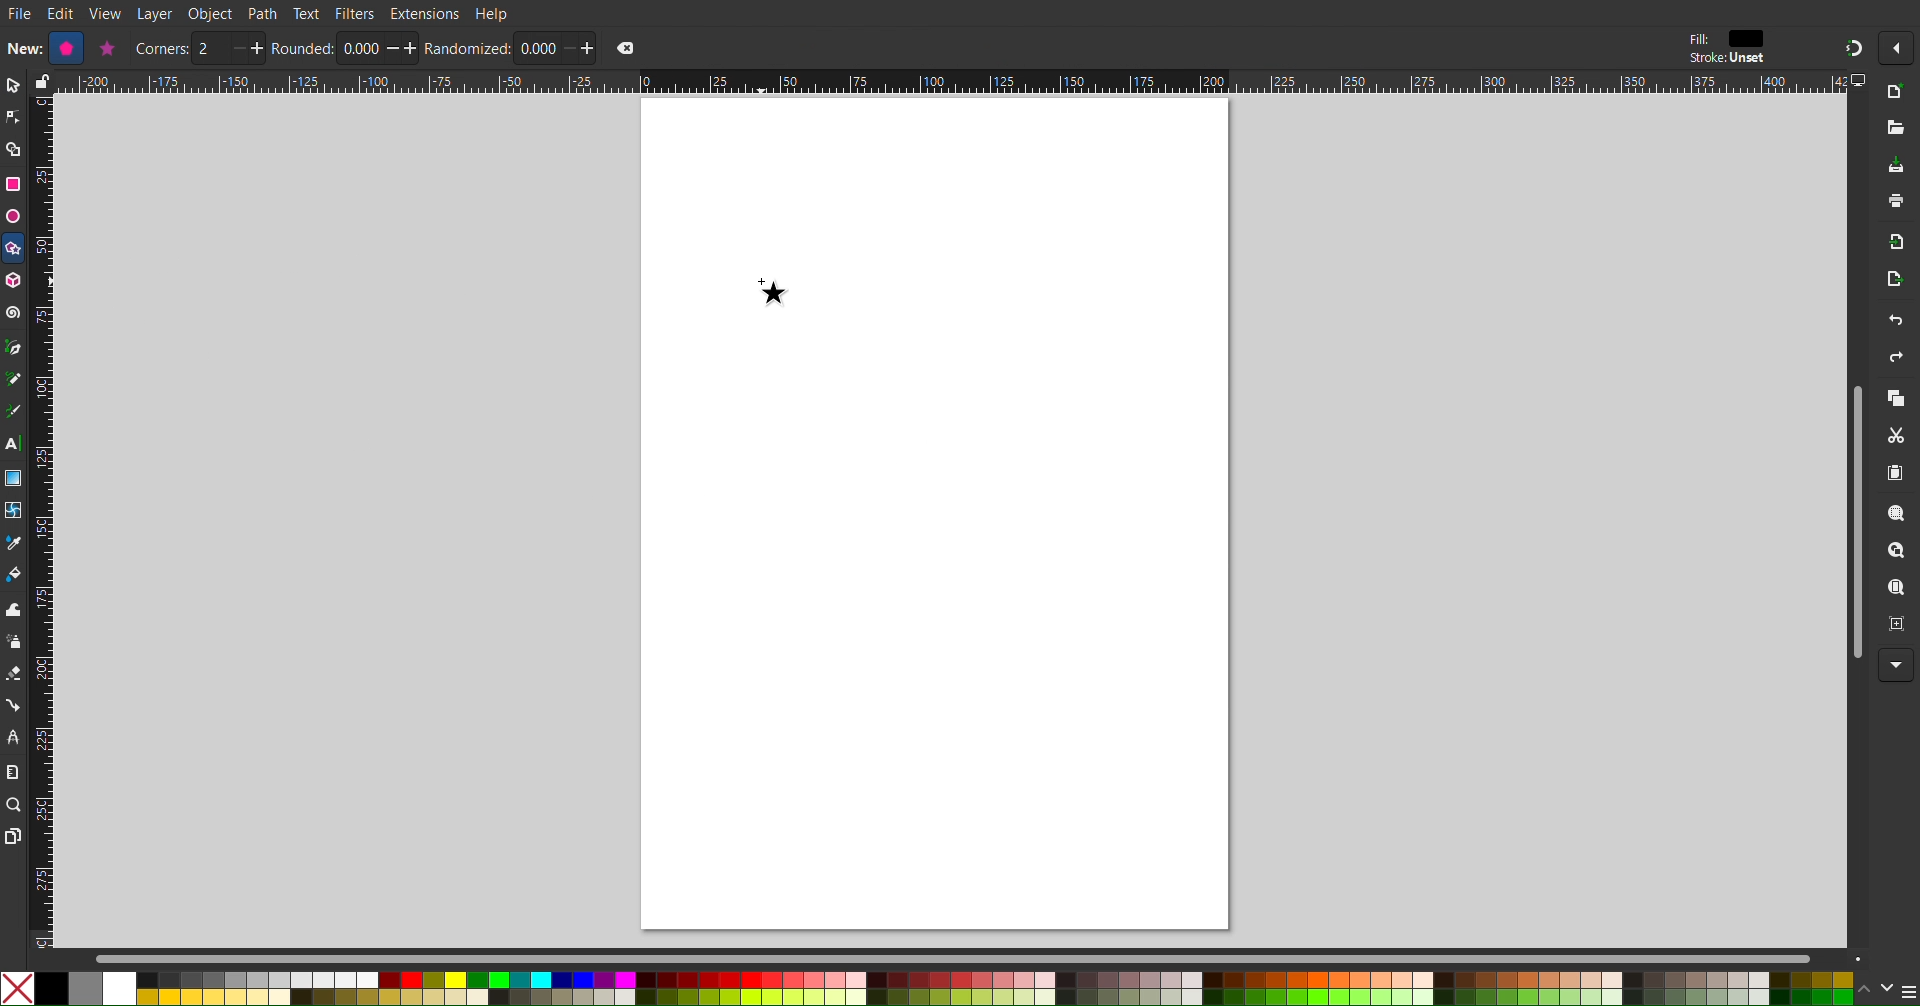  What do you see at coordinates (1908, 991) in the screenshot?
I see `menu` at bounding box center [1908, 991].